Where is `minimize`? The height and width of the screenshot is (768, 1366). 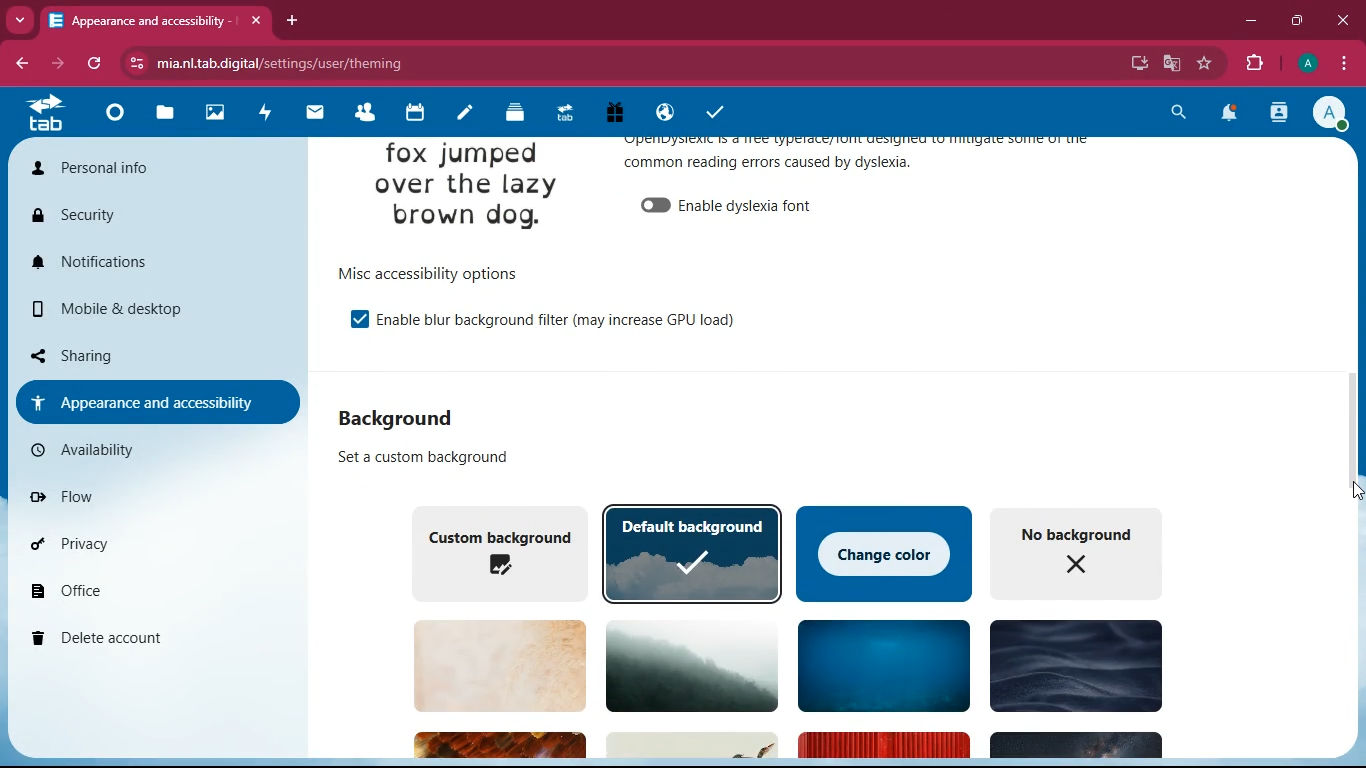
minimize is located at coordinates (1250, 23).